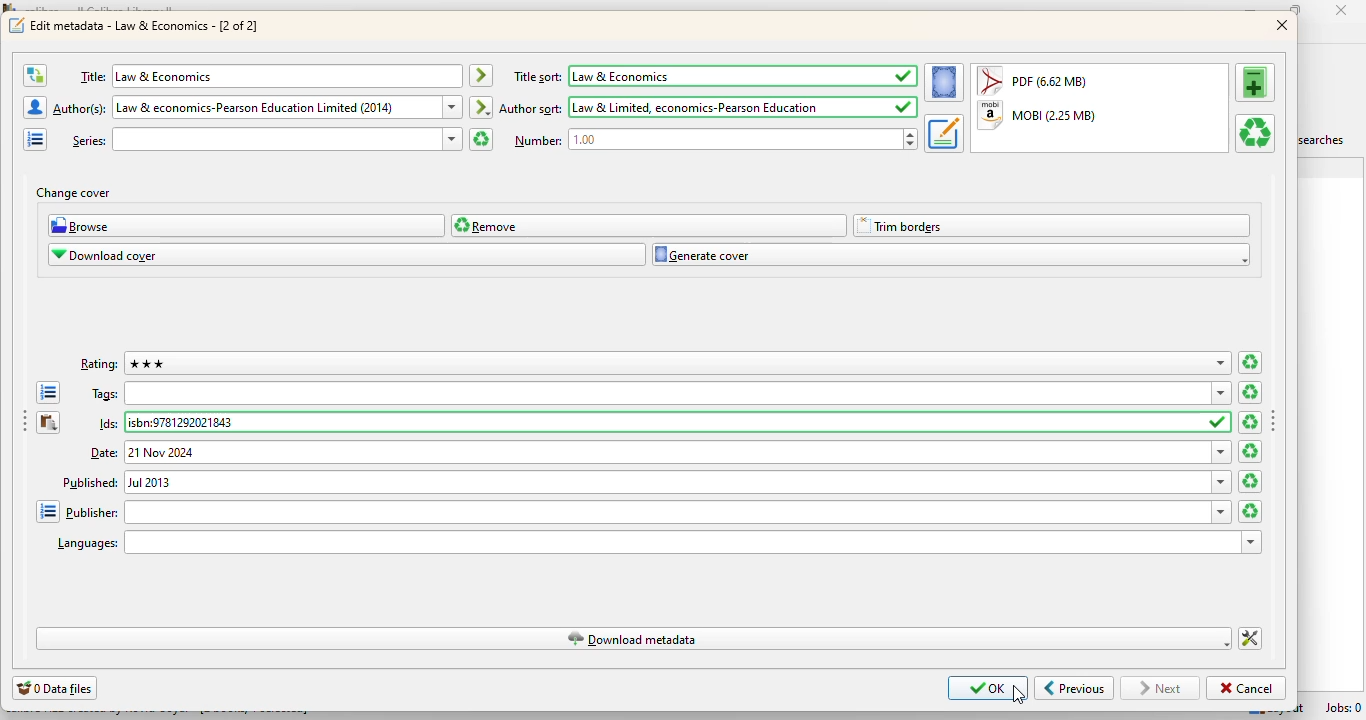  What do you see at coordinates (1036, 80) in the screenshot?
I see `PDF (6.62 MB) ` at bounding box center [1036, 80].